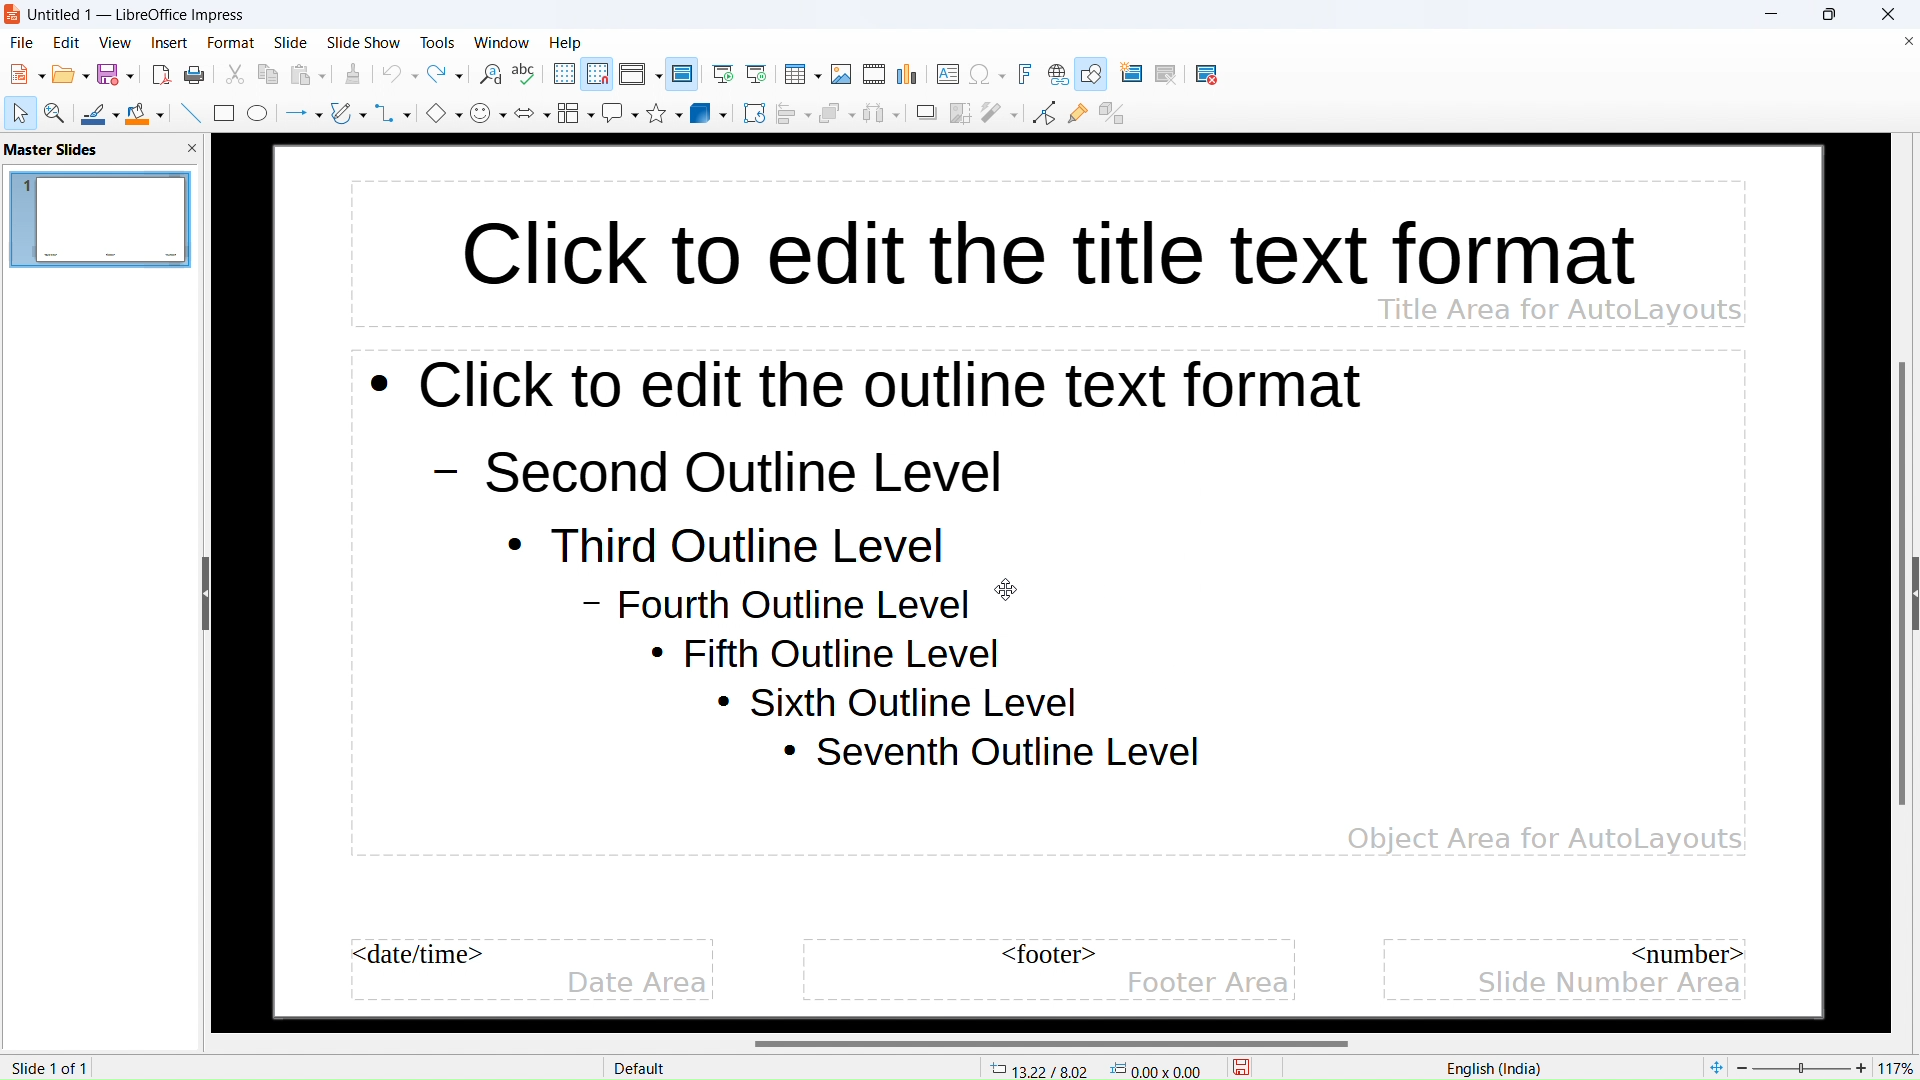 The image size is (1920, 1080). I want to click on date area, so click(638, 984).